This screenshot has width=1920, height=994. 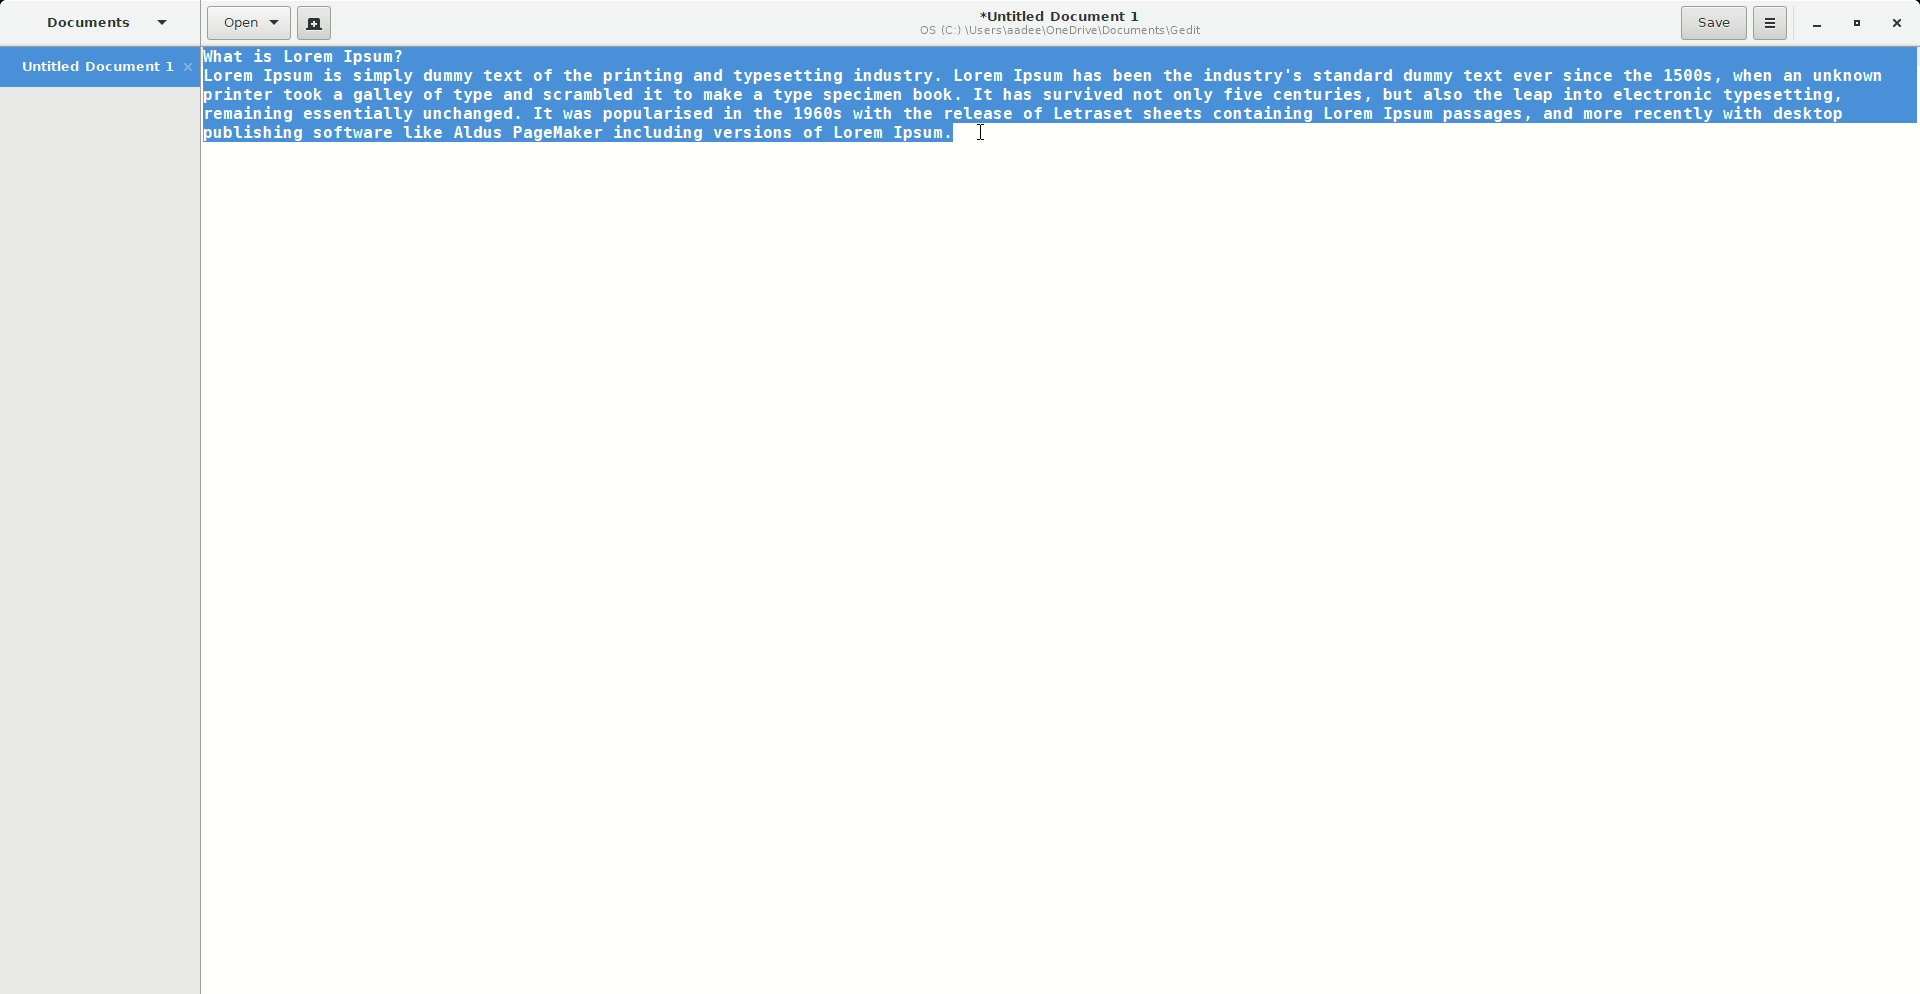 What do you see at coordinates (985, 129) in the screenshot?
I see `Cursor` at bounding box center [985, 129].